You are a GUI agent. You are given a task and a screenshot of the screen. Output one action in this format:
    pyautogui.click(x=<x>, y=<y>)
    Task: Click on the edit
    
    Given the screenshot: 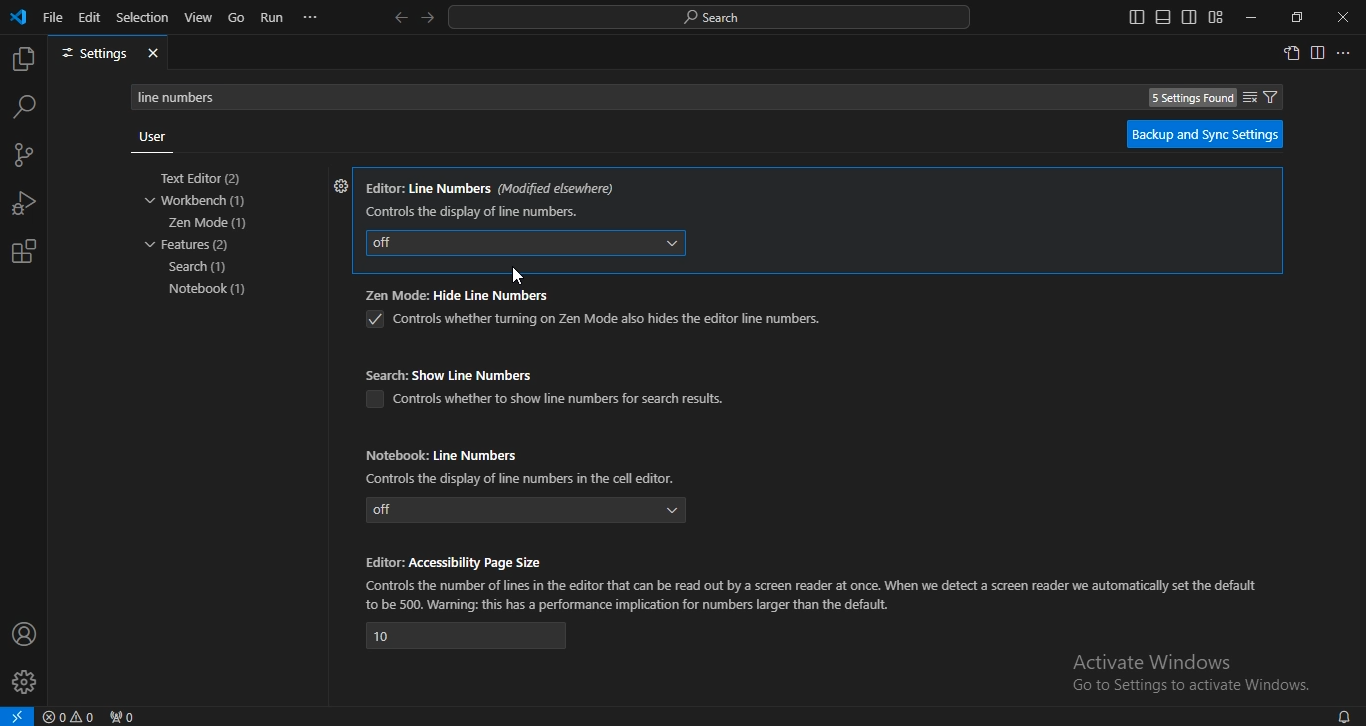 What is the action you would take?
    pyautogui.click(x=90, y=16)
    